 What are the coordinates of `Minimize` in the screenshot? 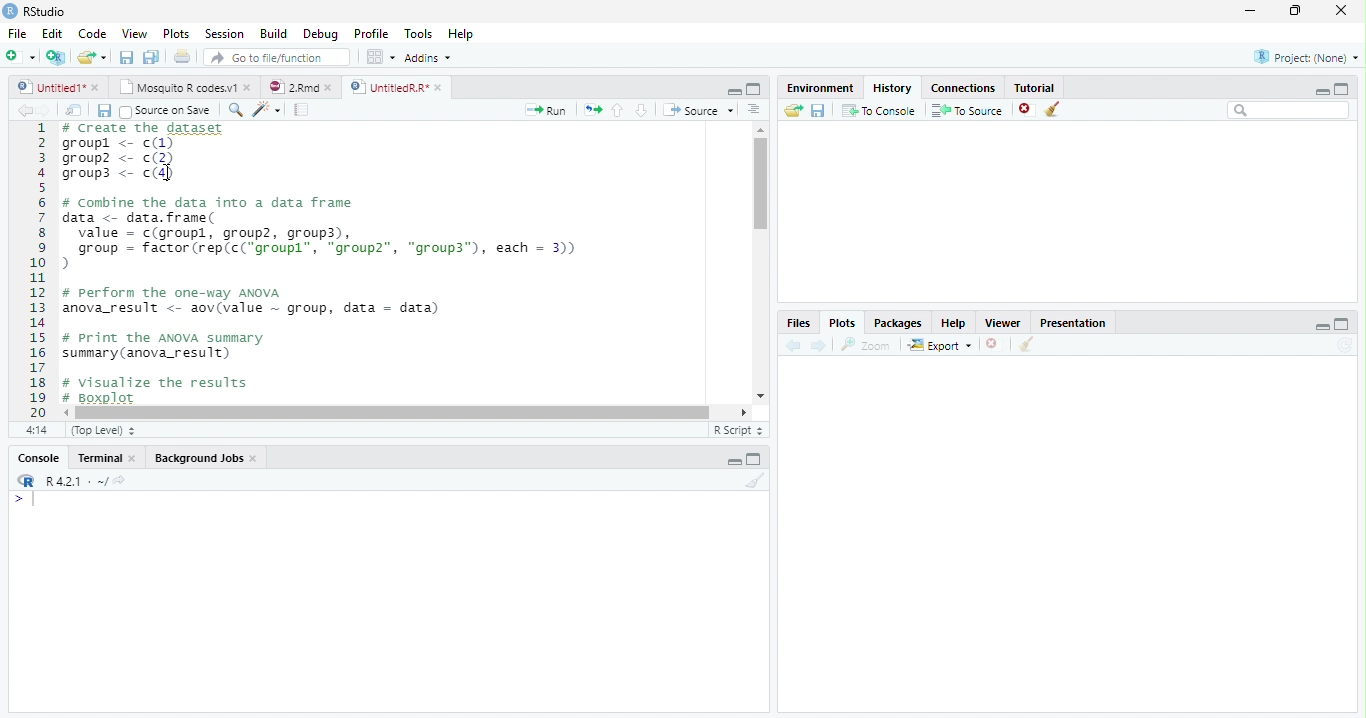 It's located at (734, 463).